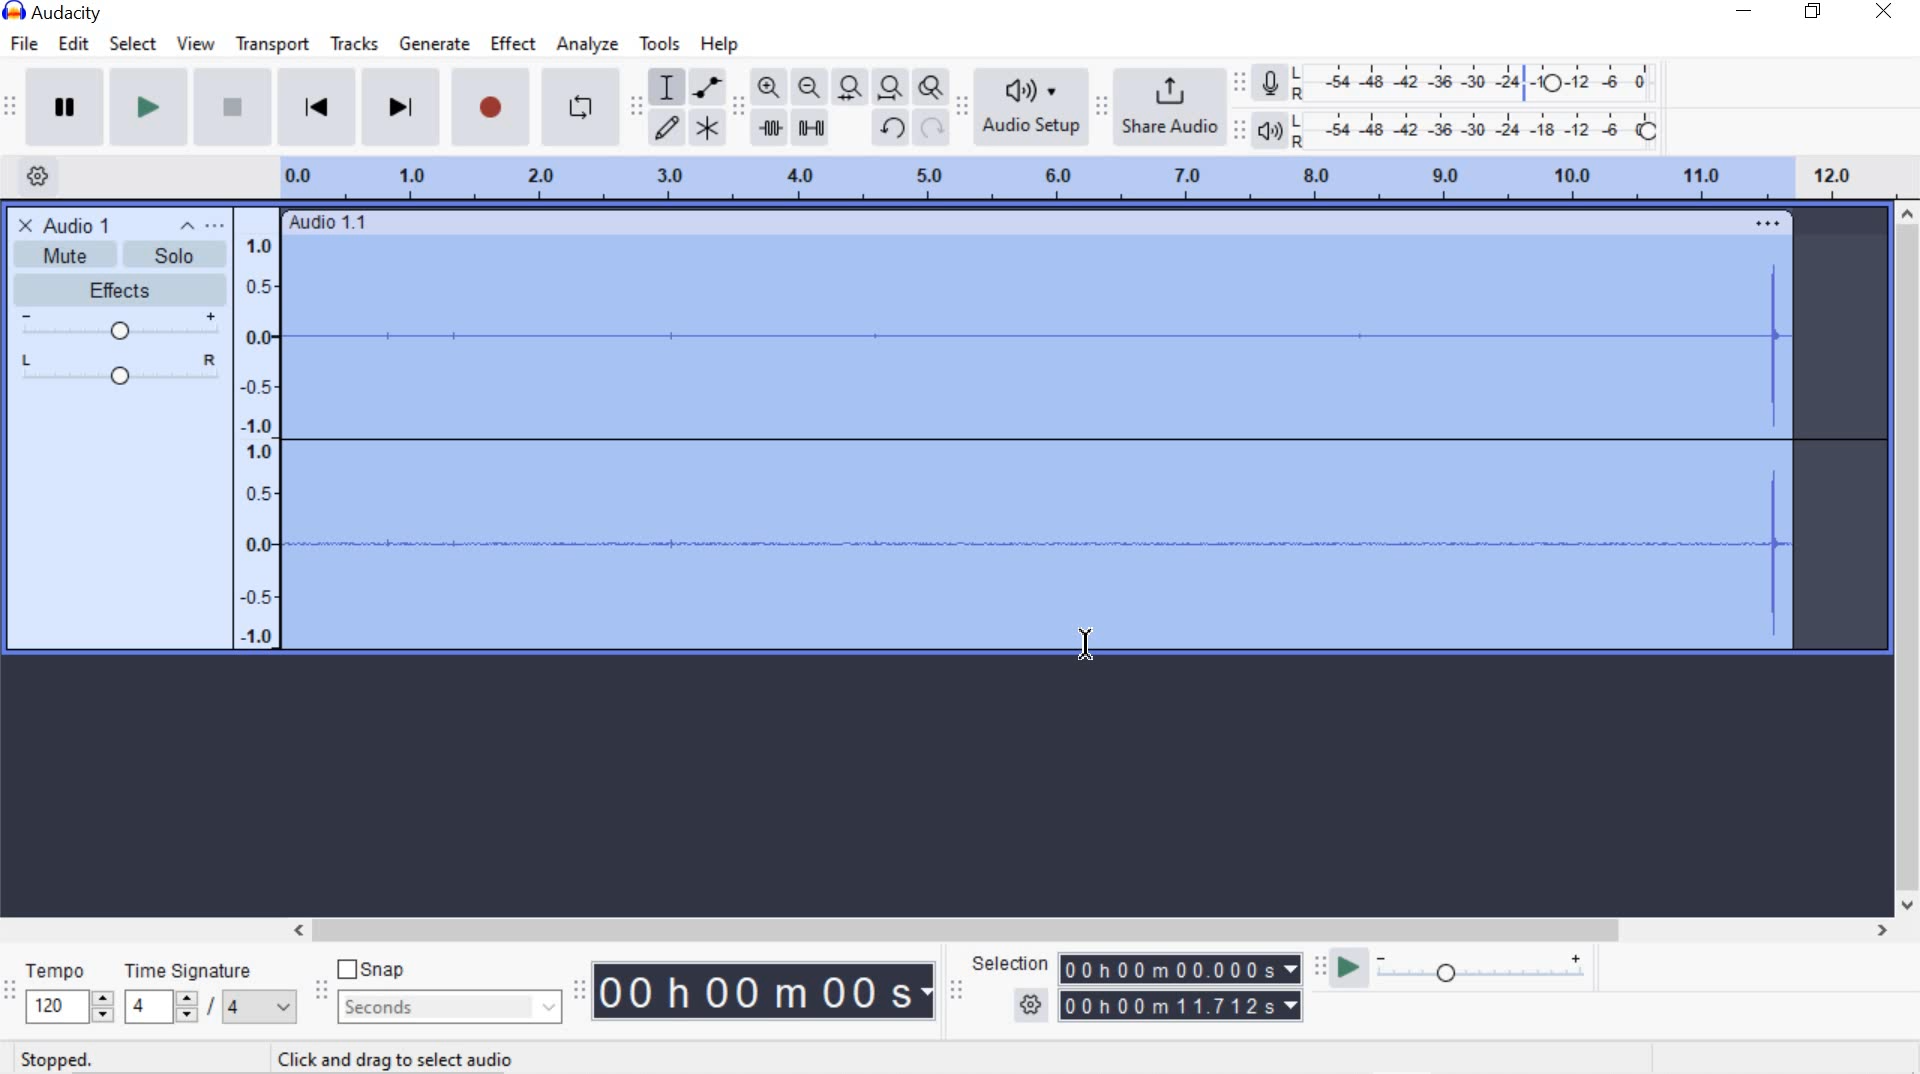  I want to click on minimize, so click(1745, 14).